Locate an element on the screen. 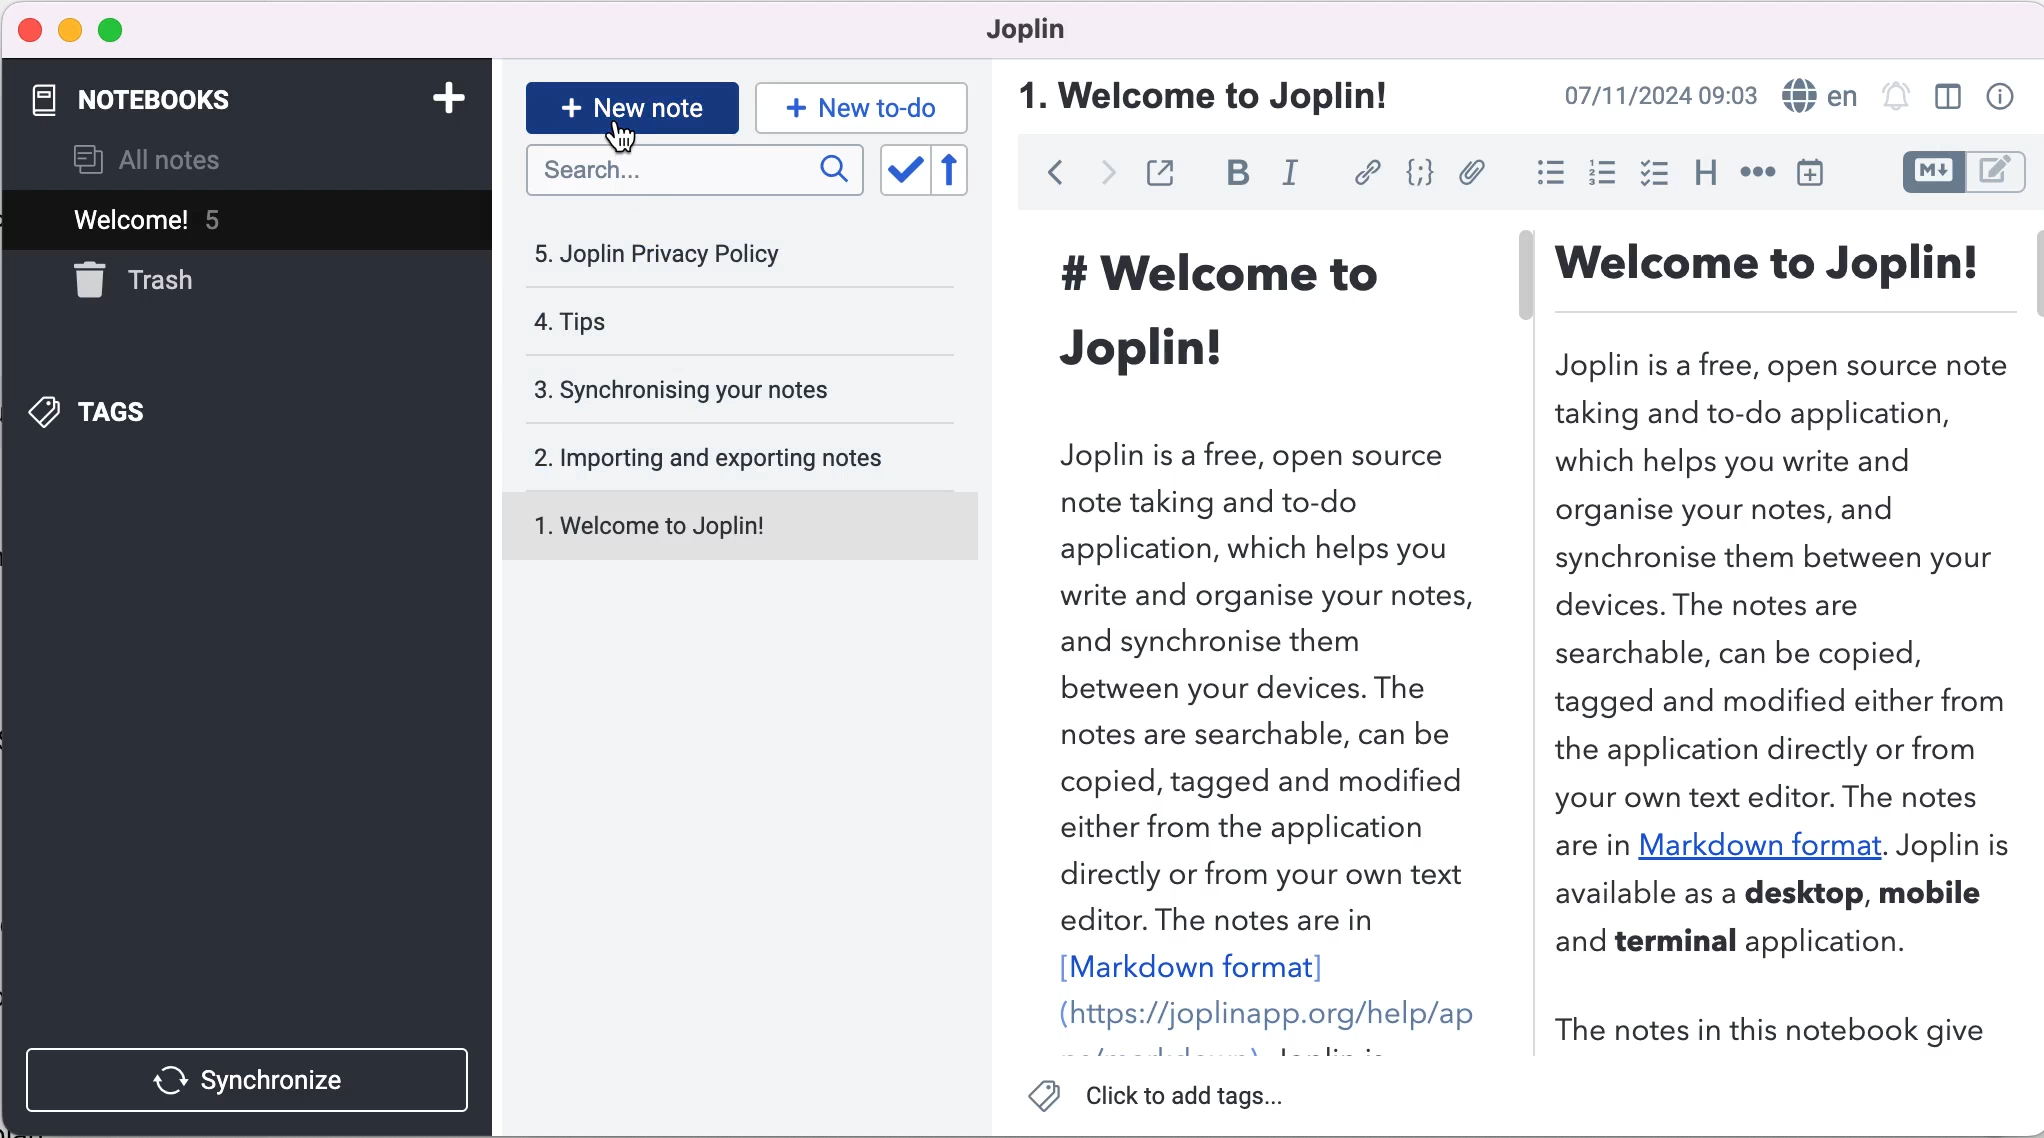  bold is located at coordinates (1234, 174).